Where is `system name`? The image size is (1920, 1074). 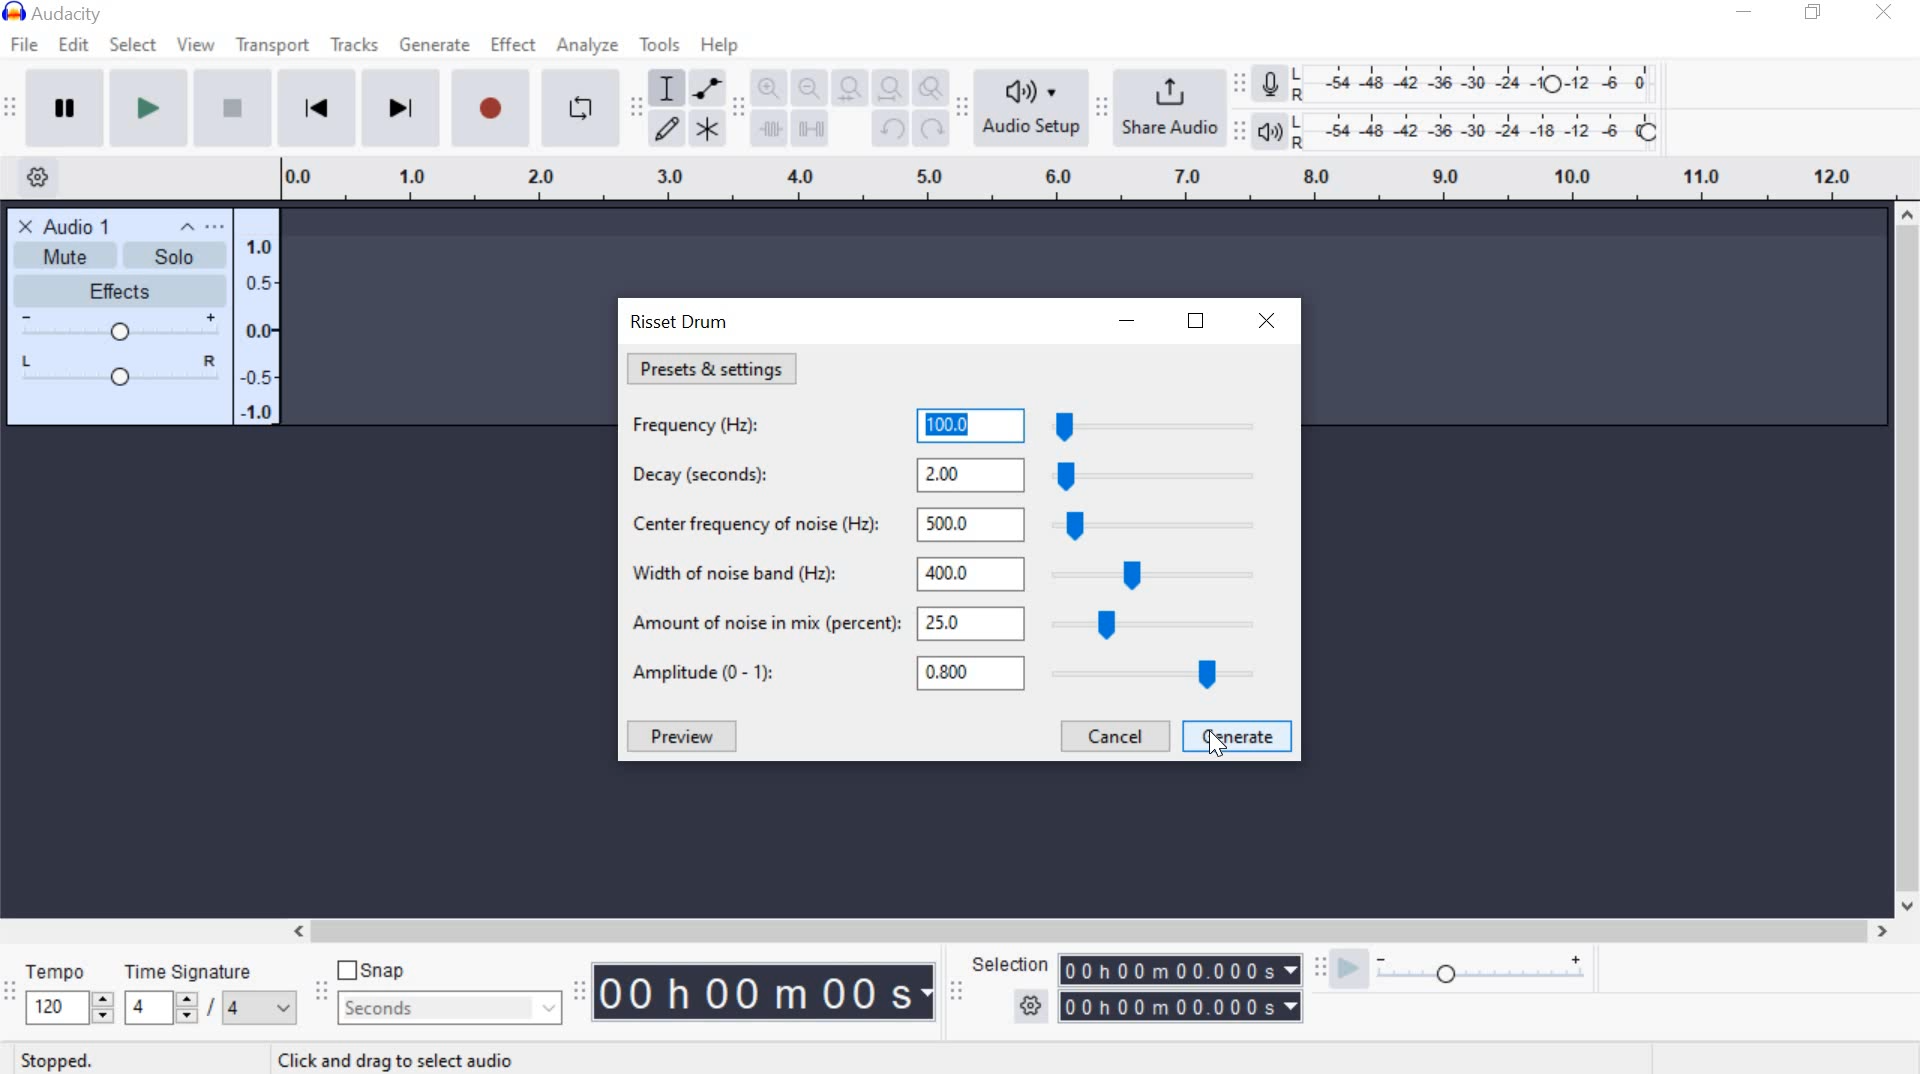 system name is located at coordinates (62, 12).